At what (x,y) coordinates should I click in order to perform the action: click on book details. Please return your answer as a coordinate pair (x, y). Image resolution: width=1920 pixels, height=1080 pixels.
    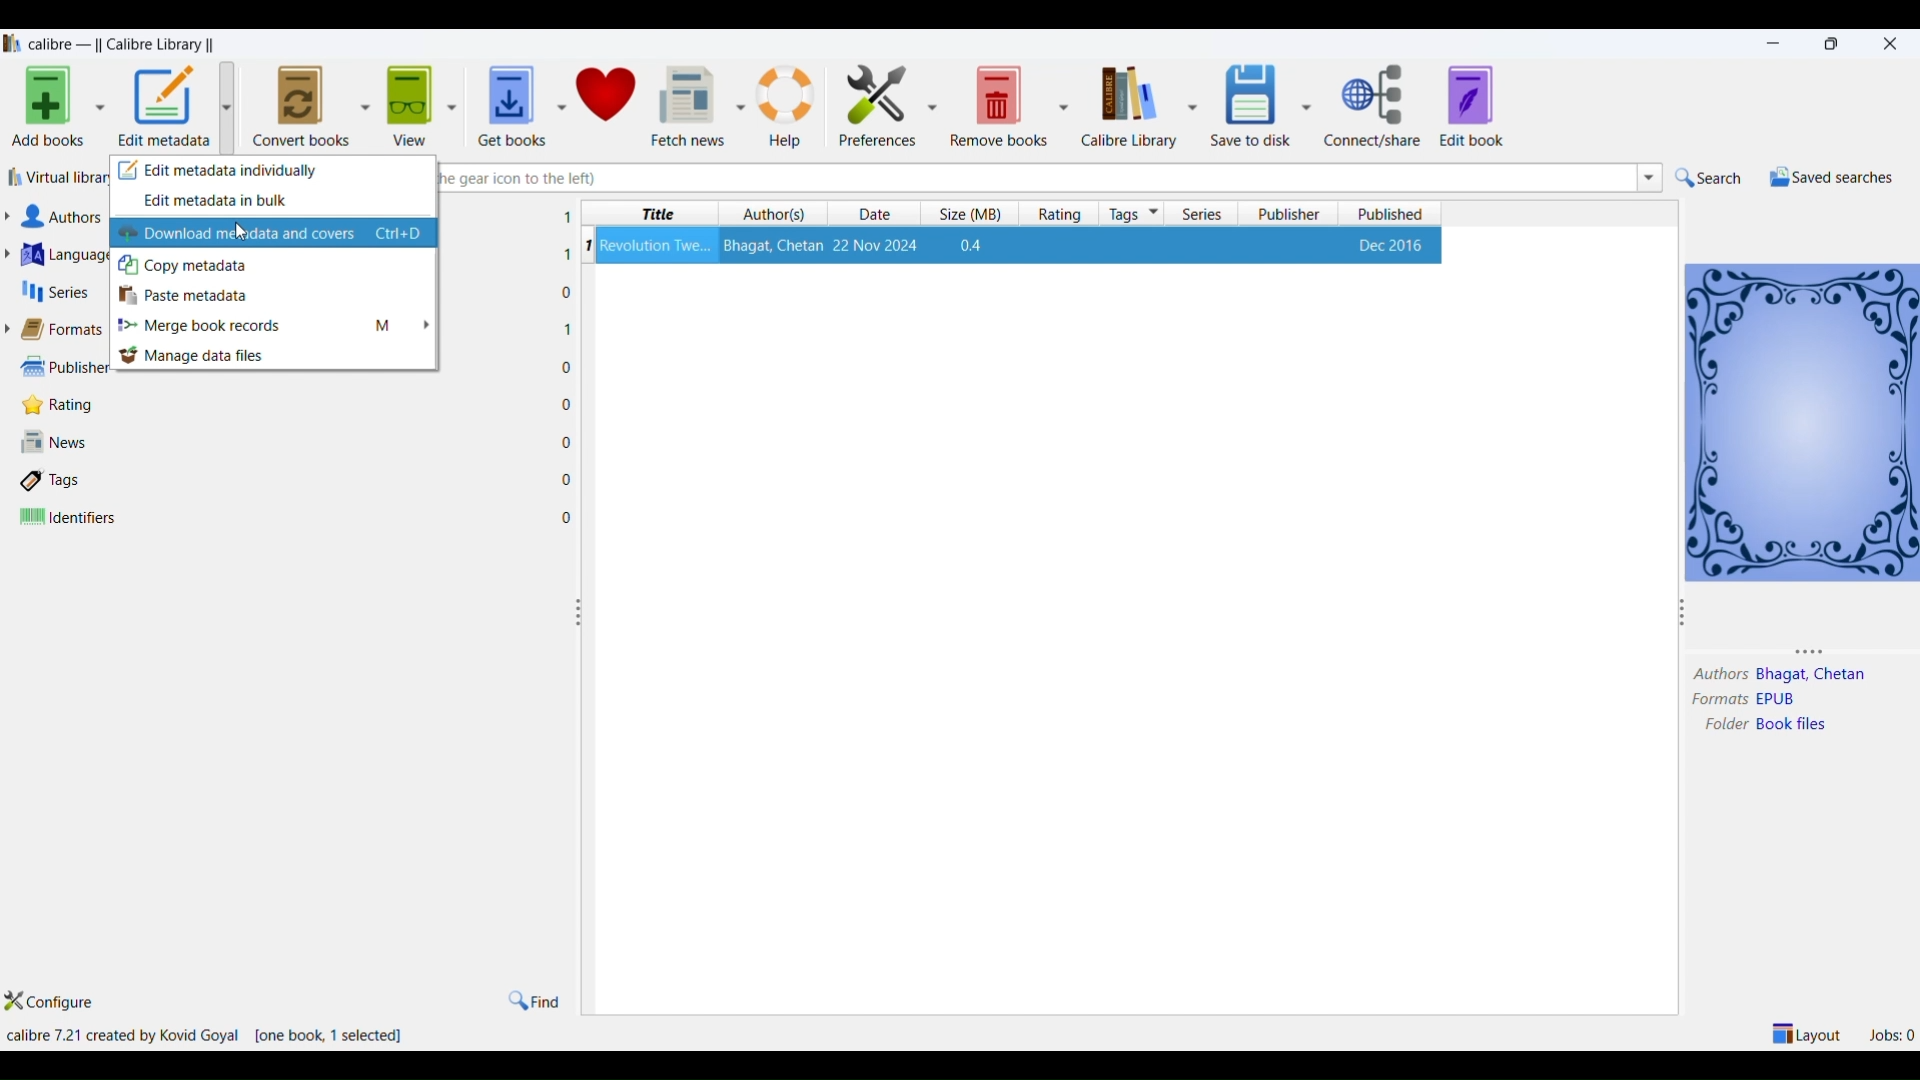
    Looking at the image, I should click on (1019, 245).